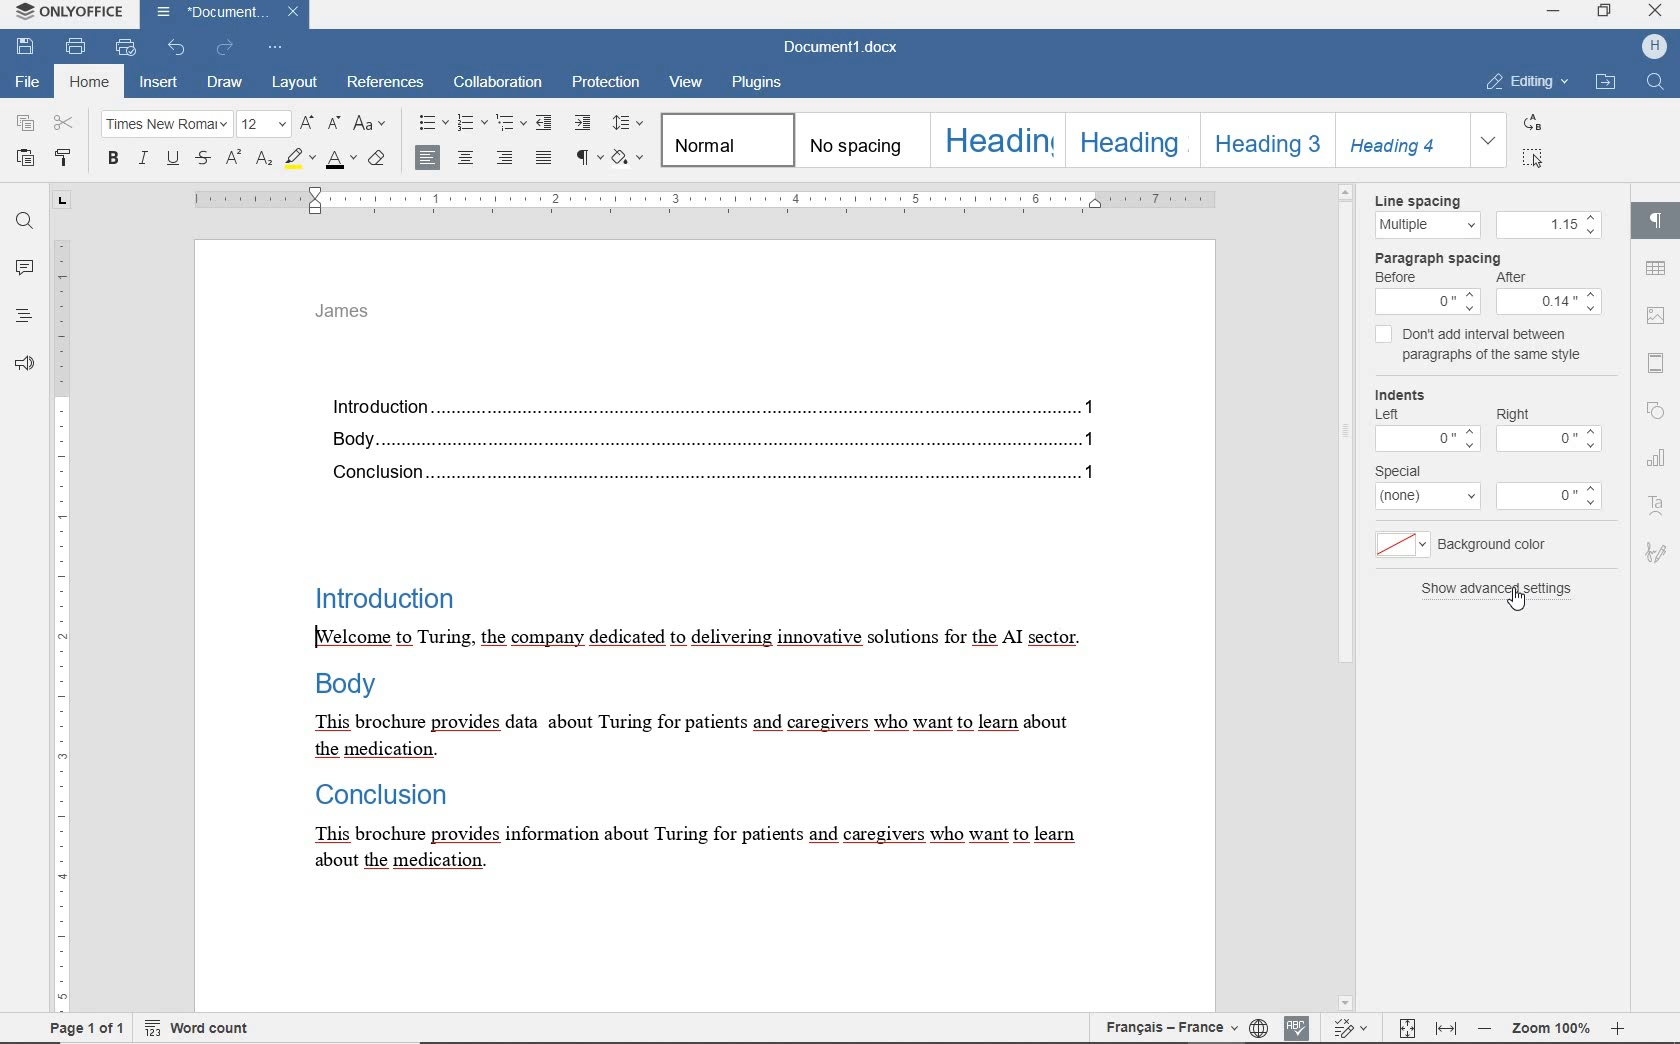 The height and width of the screenshot is (1044, 1680). What do you see at coordinates (357, 316) in the screenshot?
I see `James` at bounding box center [357, 316].